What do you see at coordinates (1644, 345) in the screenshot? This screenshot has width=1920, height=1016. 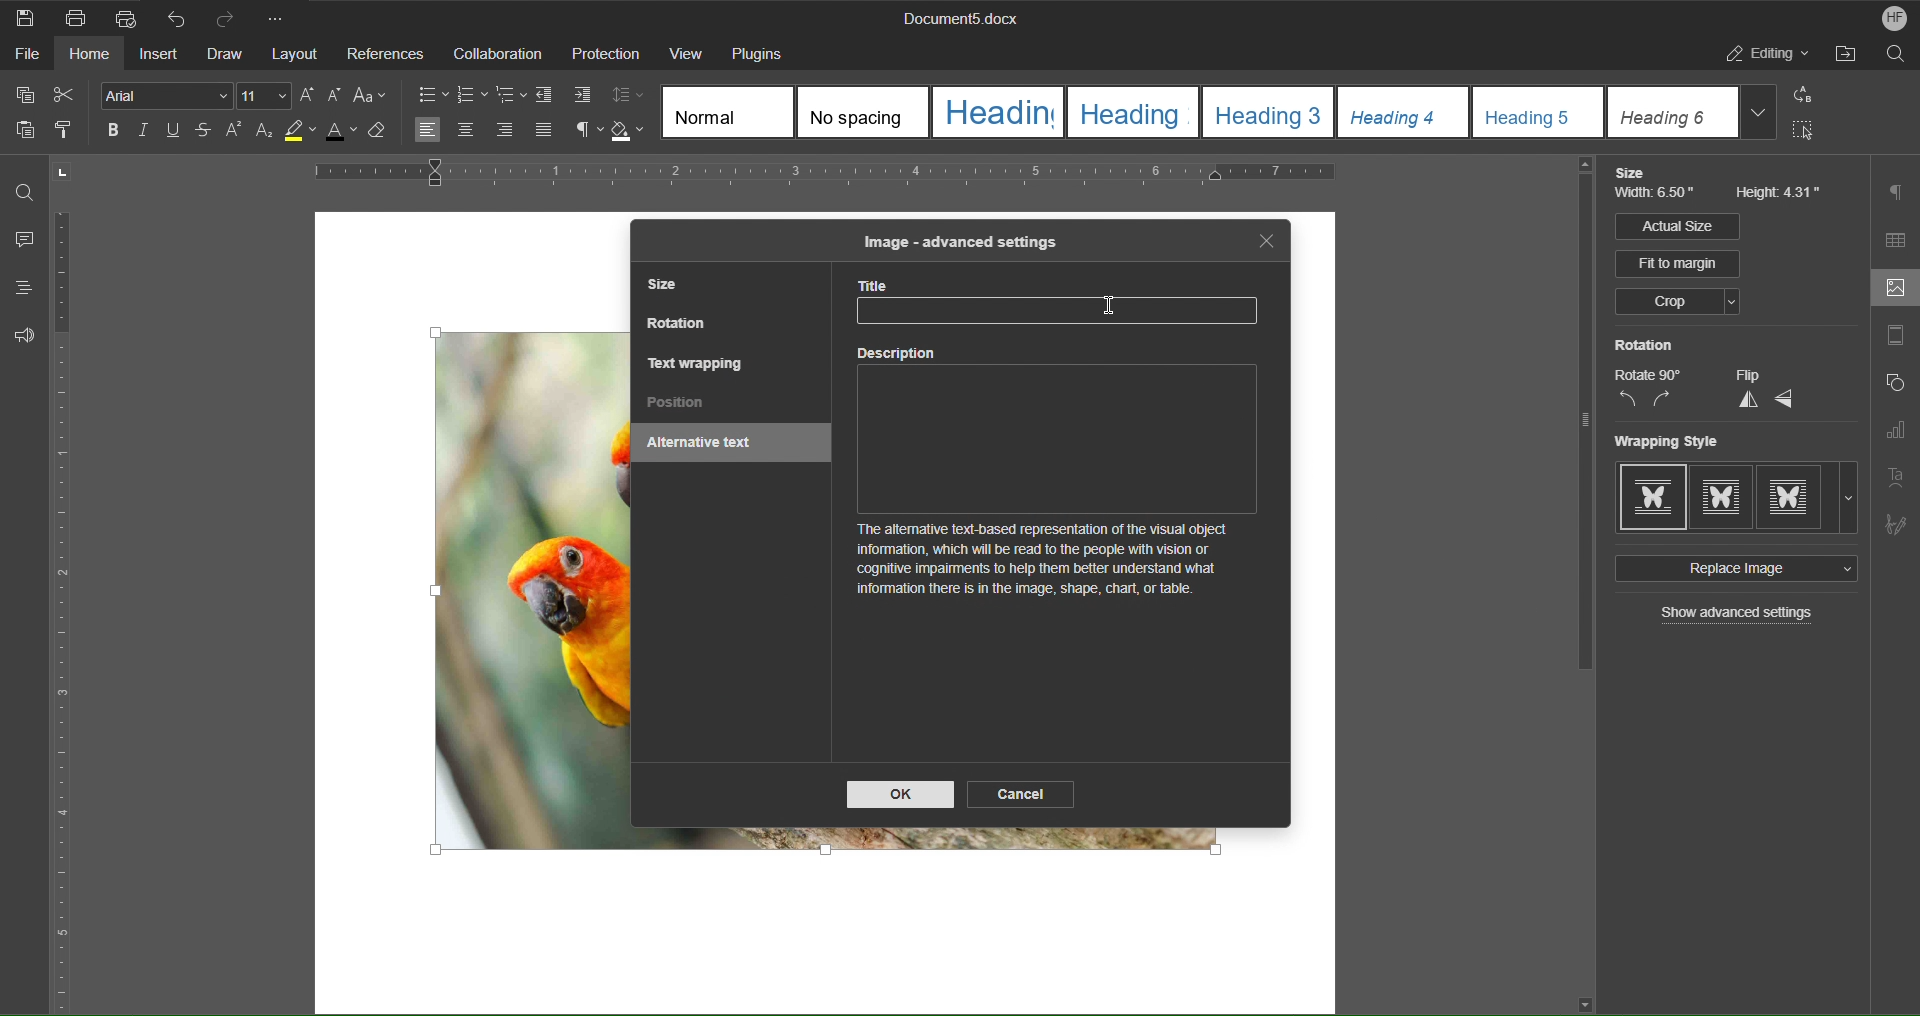 I see `Rotation` at bounding box center [1644, 345].